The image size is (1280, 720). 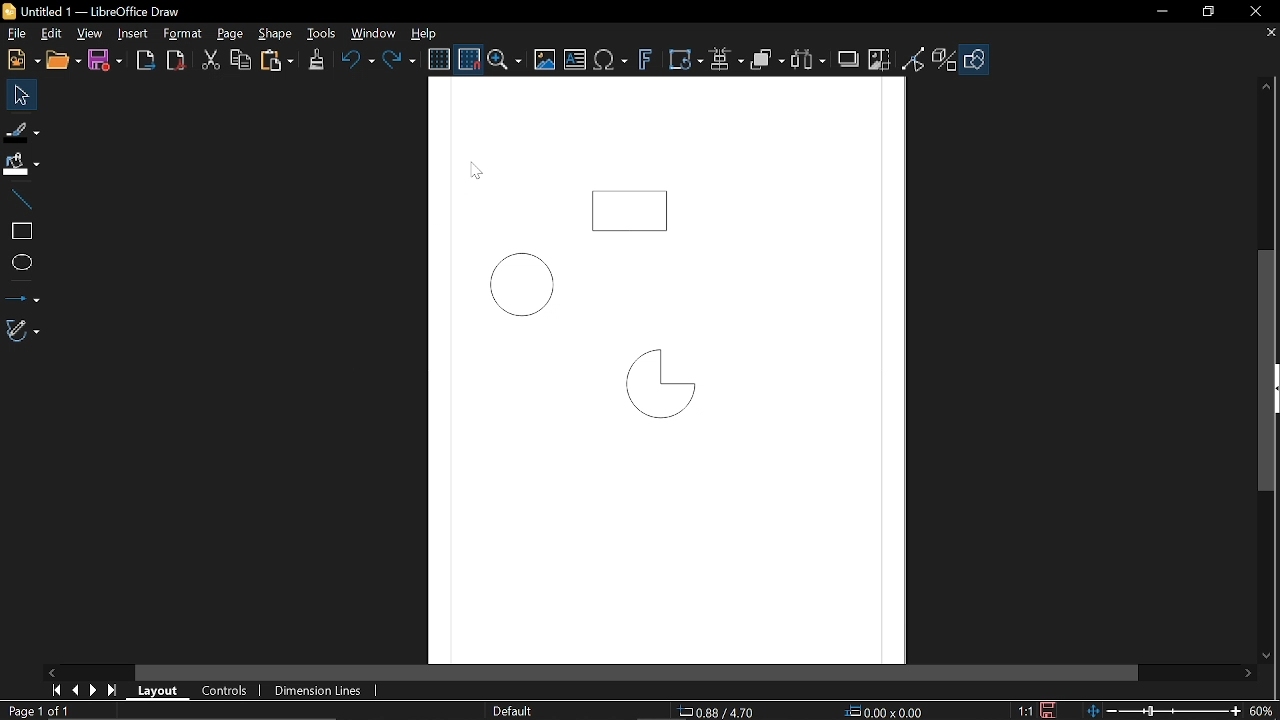 What do you see at coordinates (544, 60) in the screenshot?
I see `Insert image` at bounding box center [544, 60].